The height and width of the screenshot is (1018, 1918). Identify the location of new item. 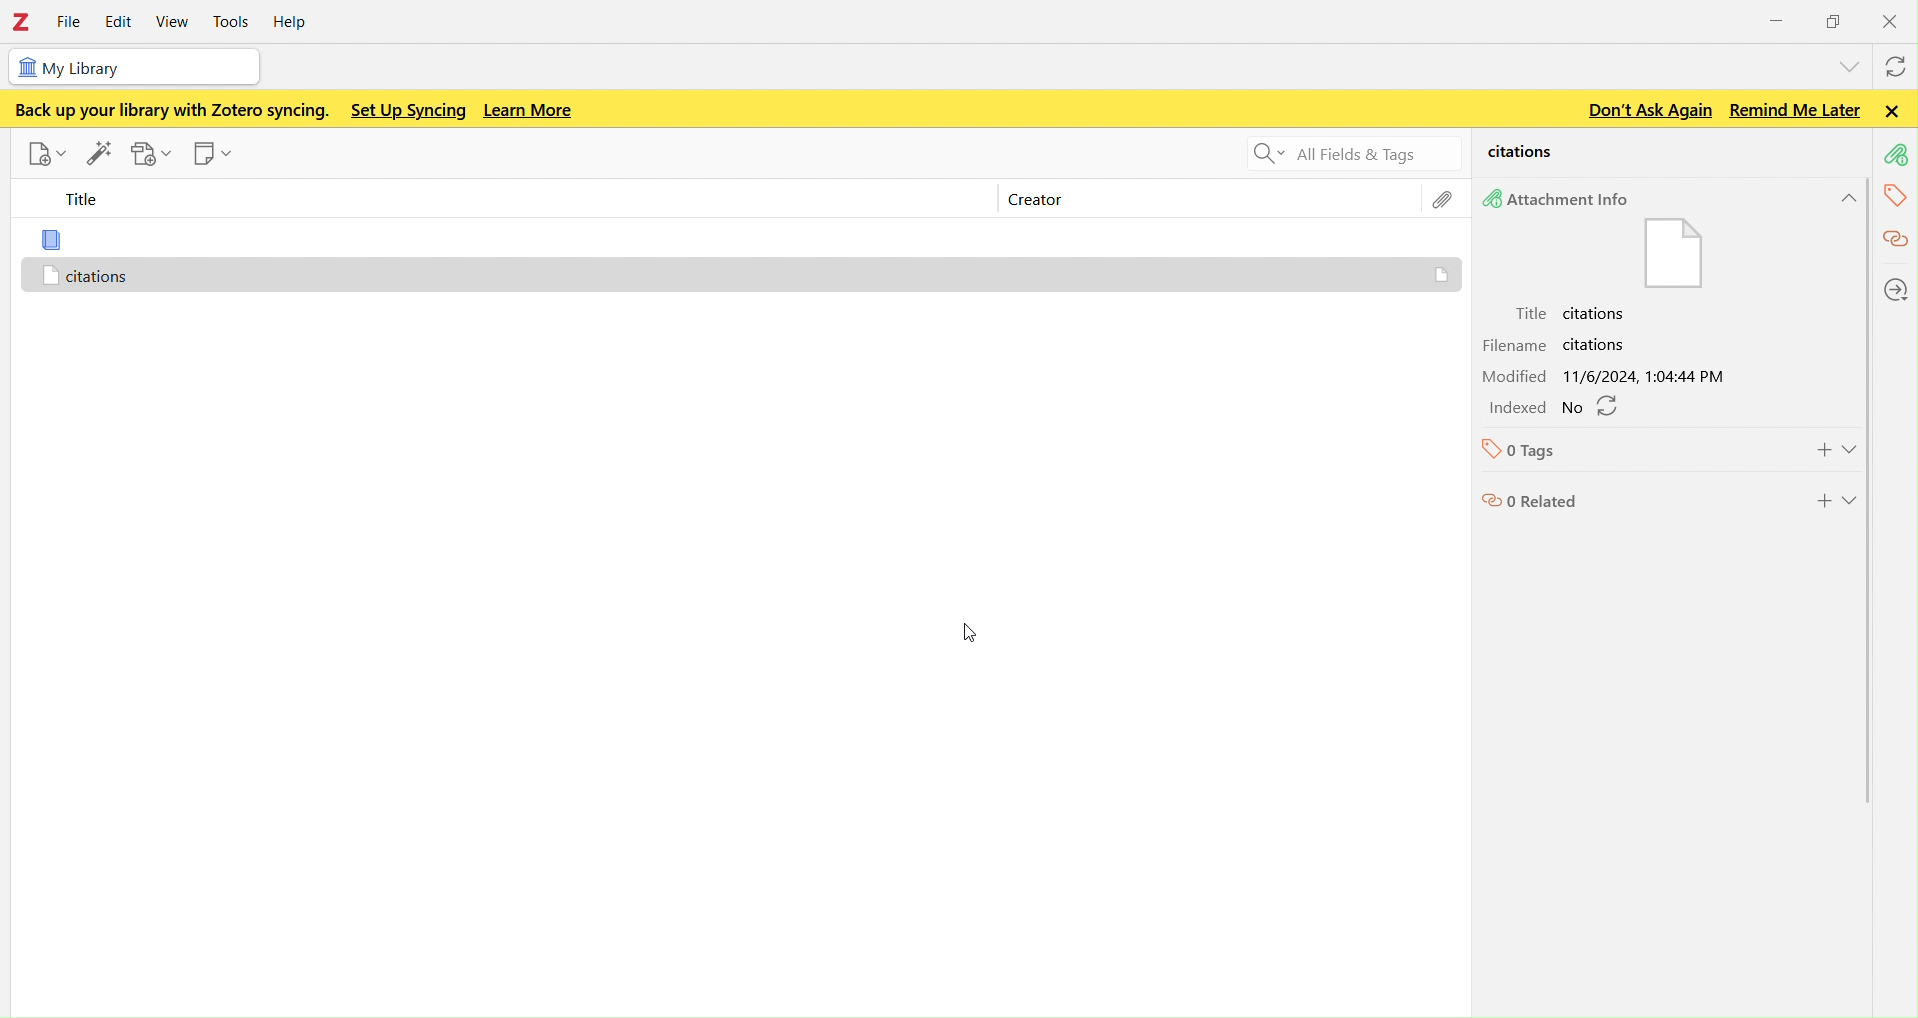
(42, 152).